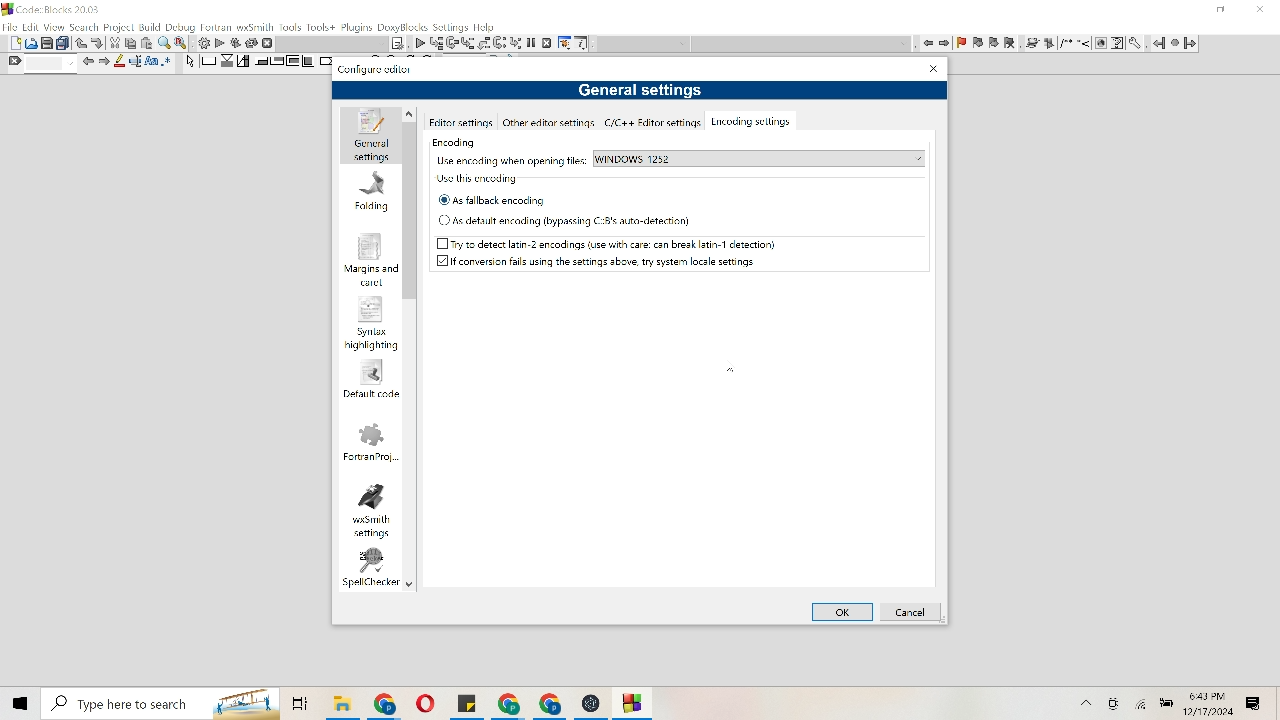  Describe the element at coordinates (114, 42) in the screenshot. I see `Trim` at that location.